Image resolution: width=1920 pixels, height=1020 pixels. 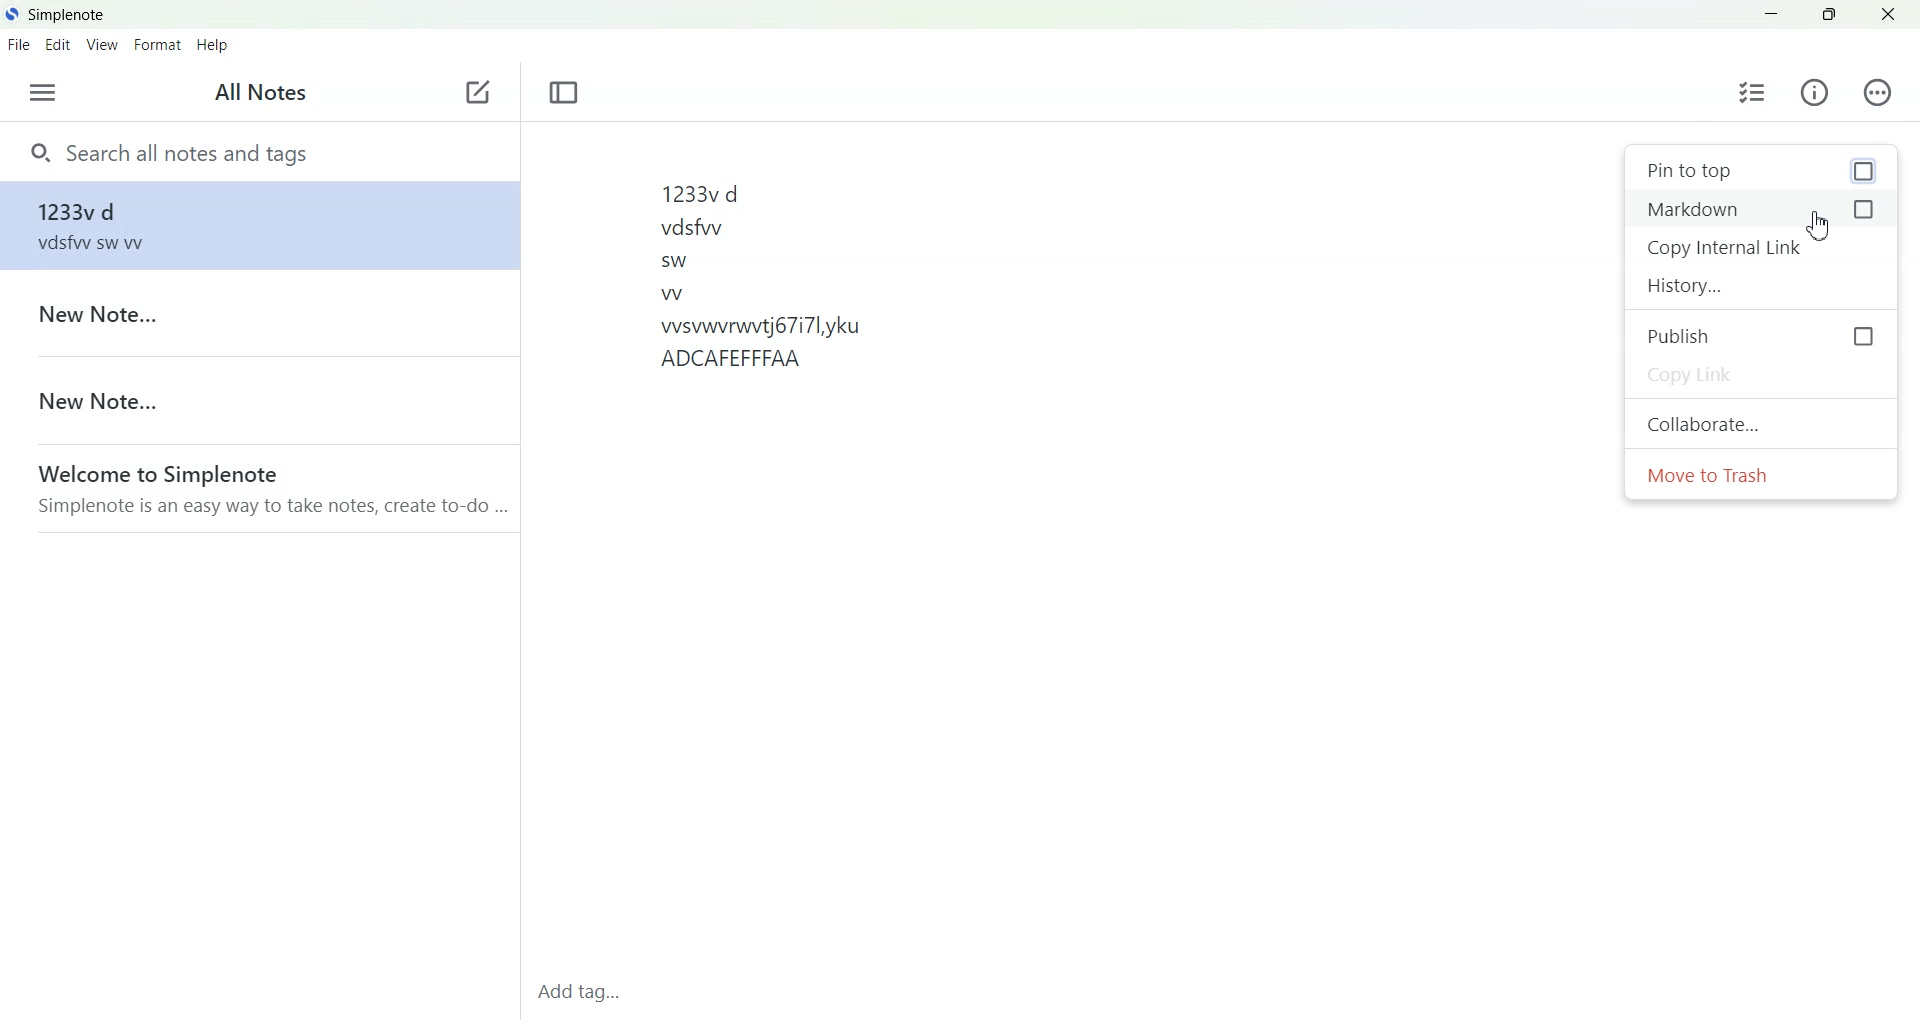 What do you see at coordinates (587, 997) in the screenshot?
I see `Add tag` at bounding box center [587, 997].